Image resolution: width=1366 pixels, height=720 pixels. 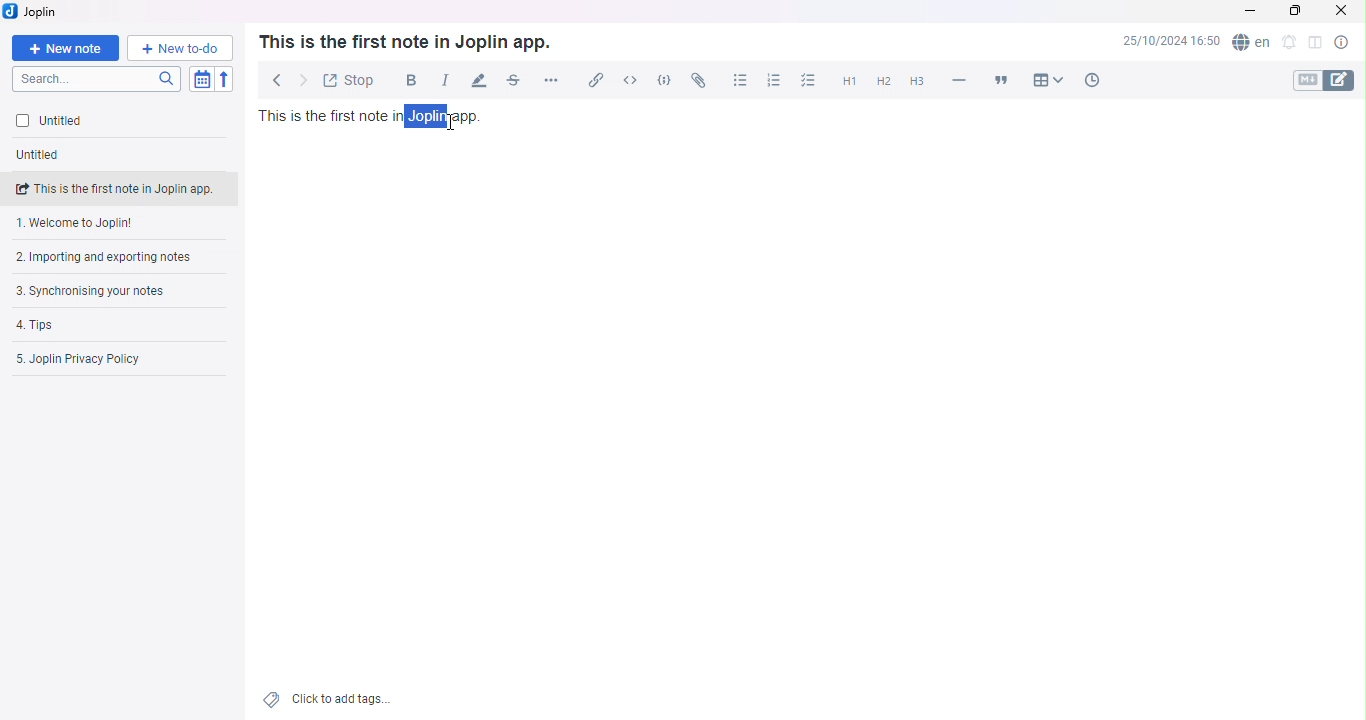 I want to click on Bullet list, so click(x=739, y=79).